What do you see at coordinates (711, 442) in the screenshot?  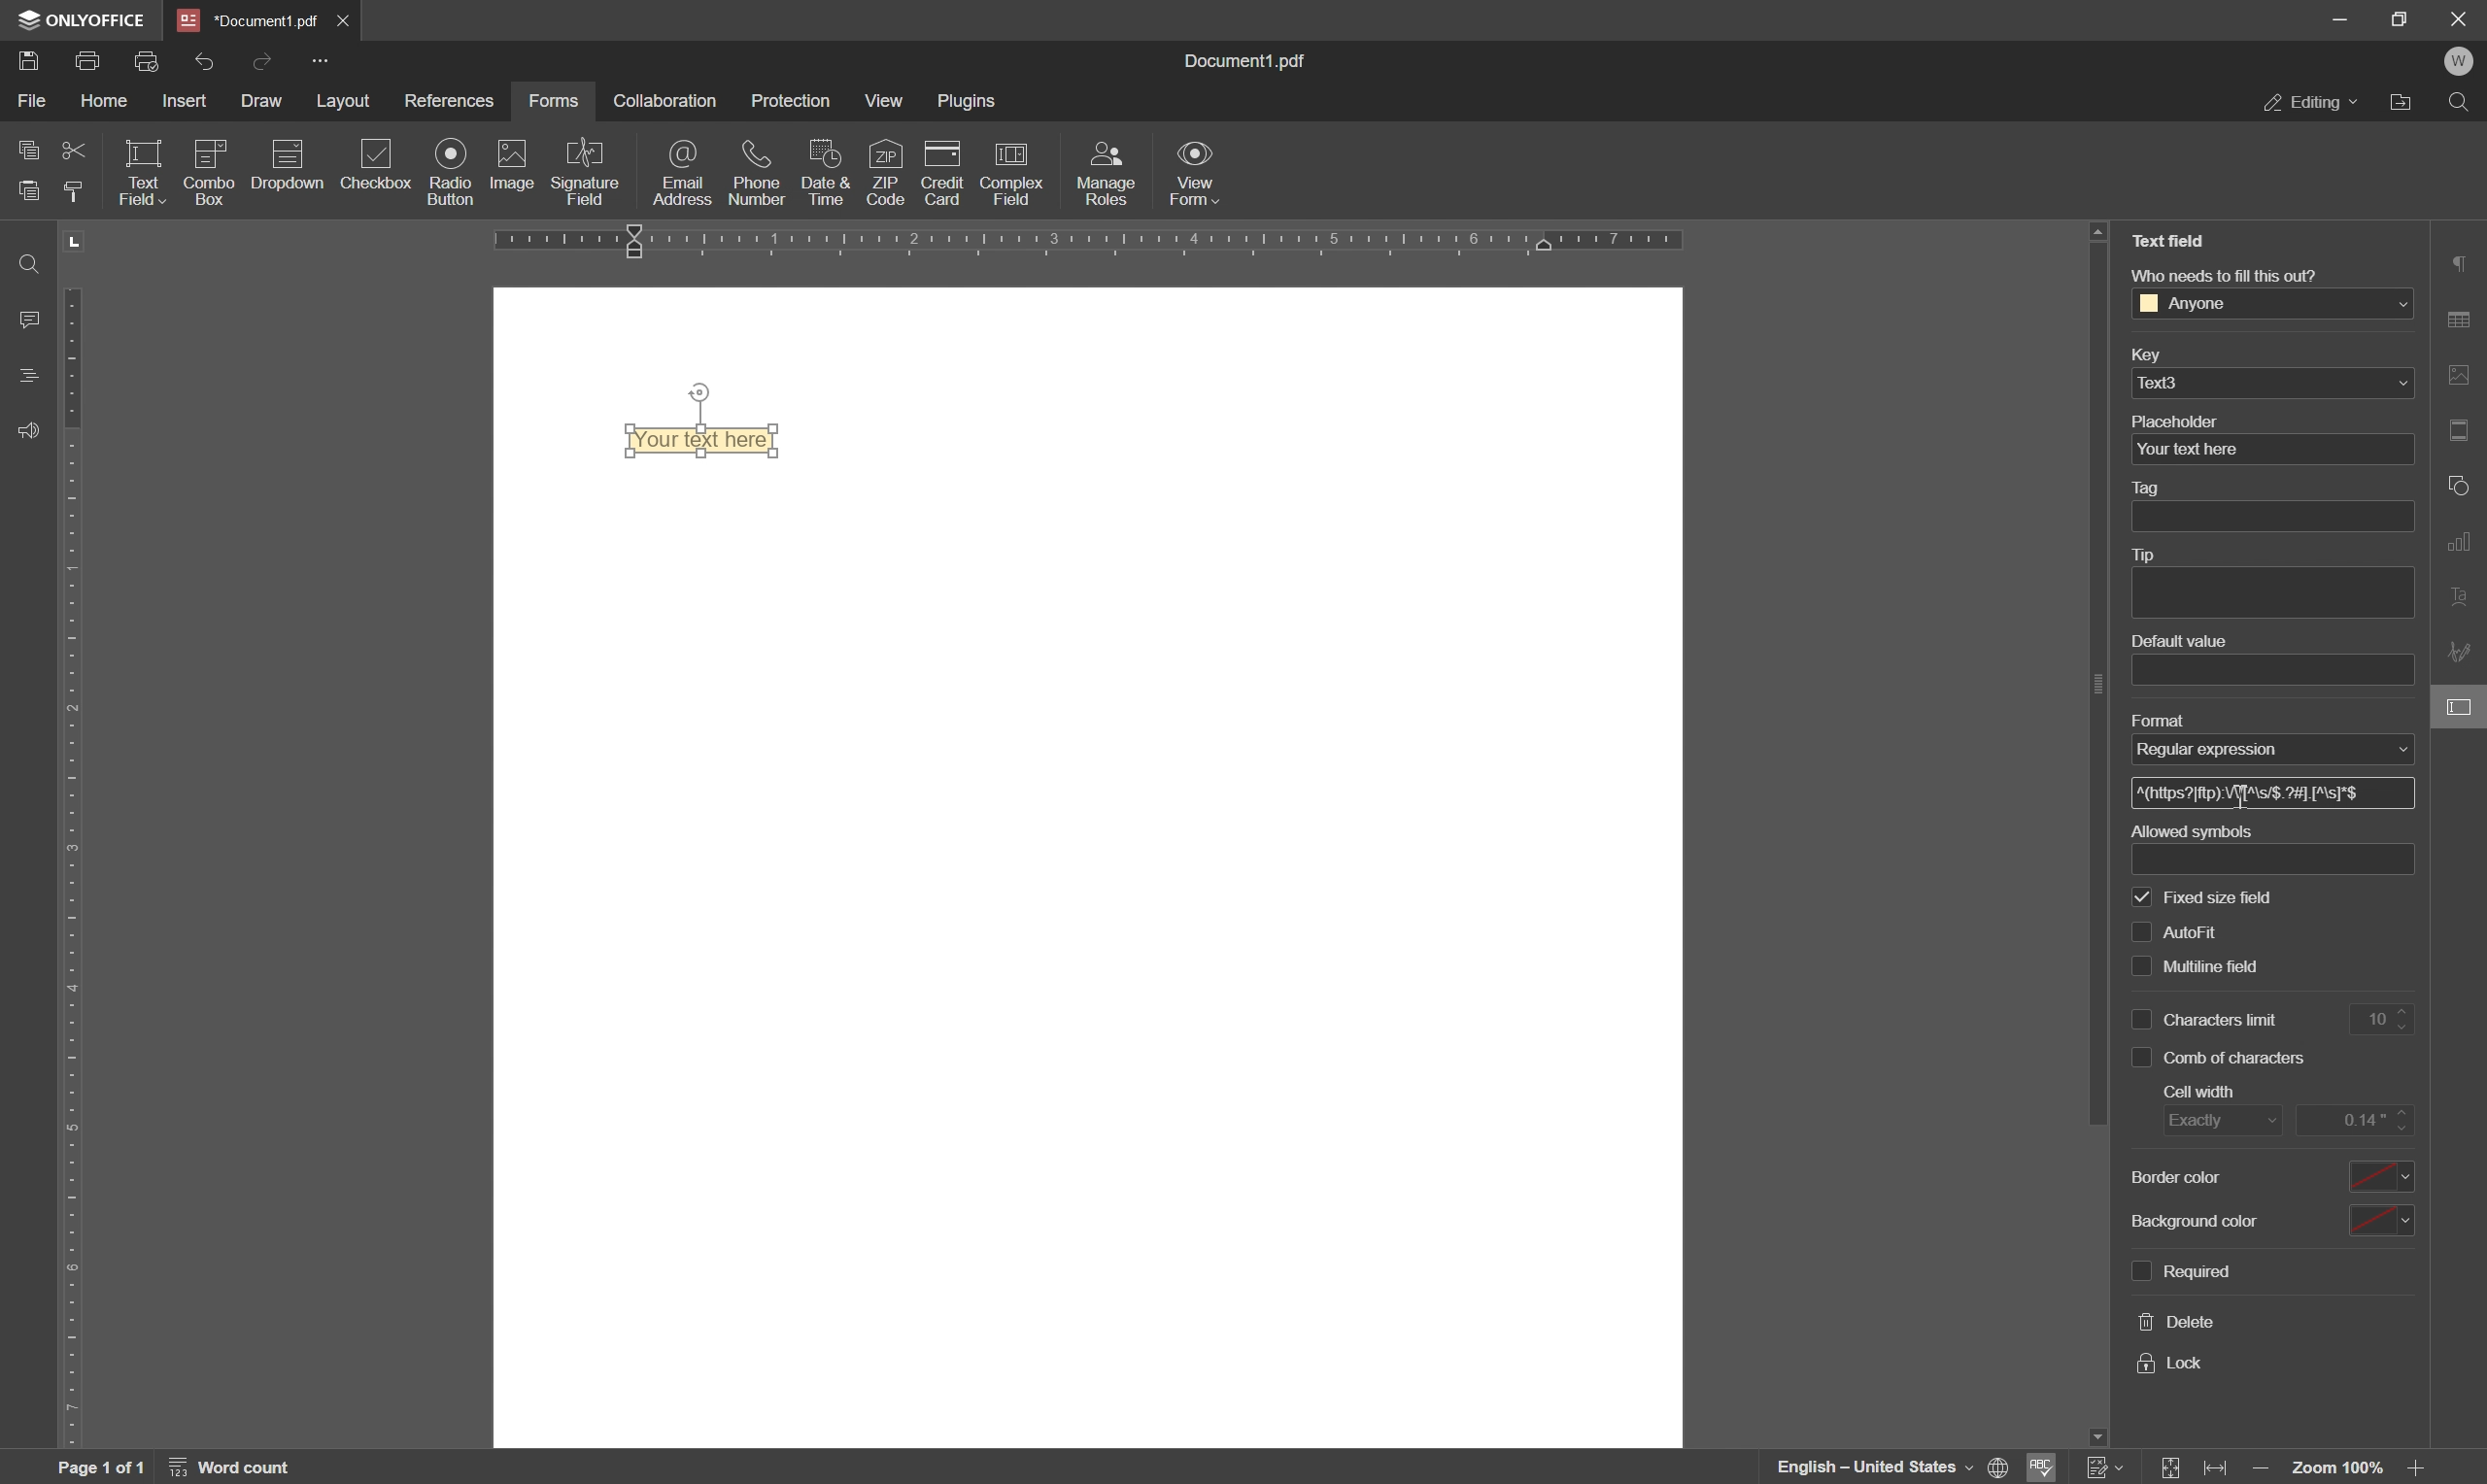 I see `Text field` at bounding box center [711, 442].